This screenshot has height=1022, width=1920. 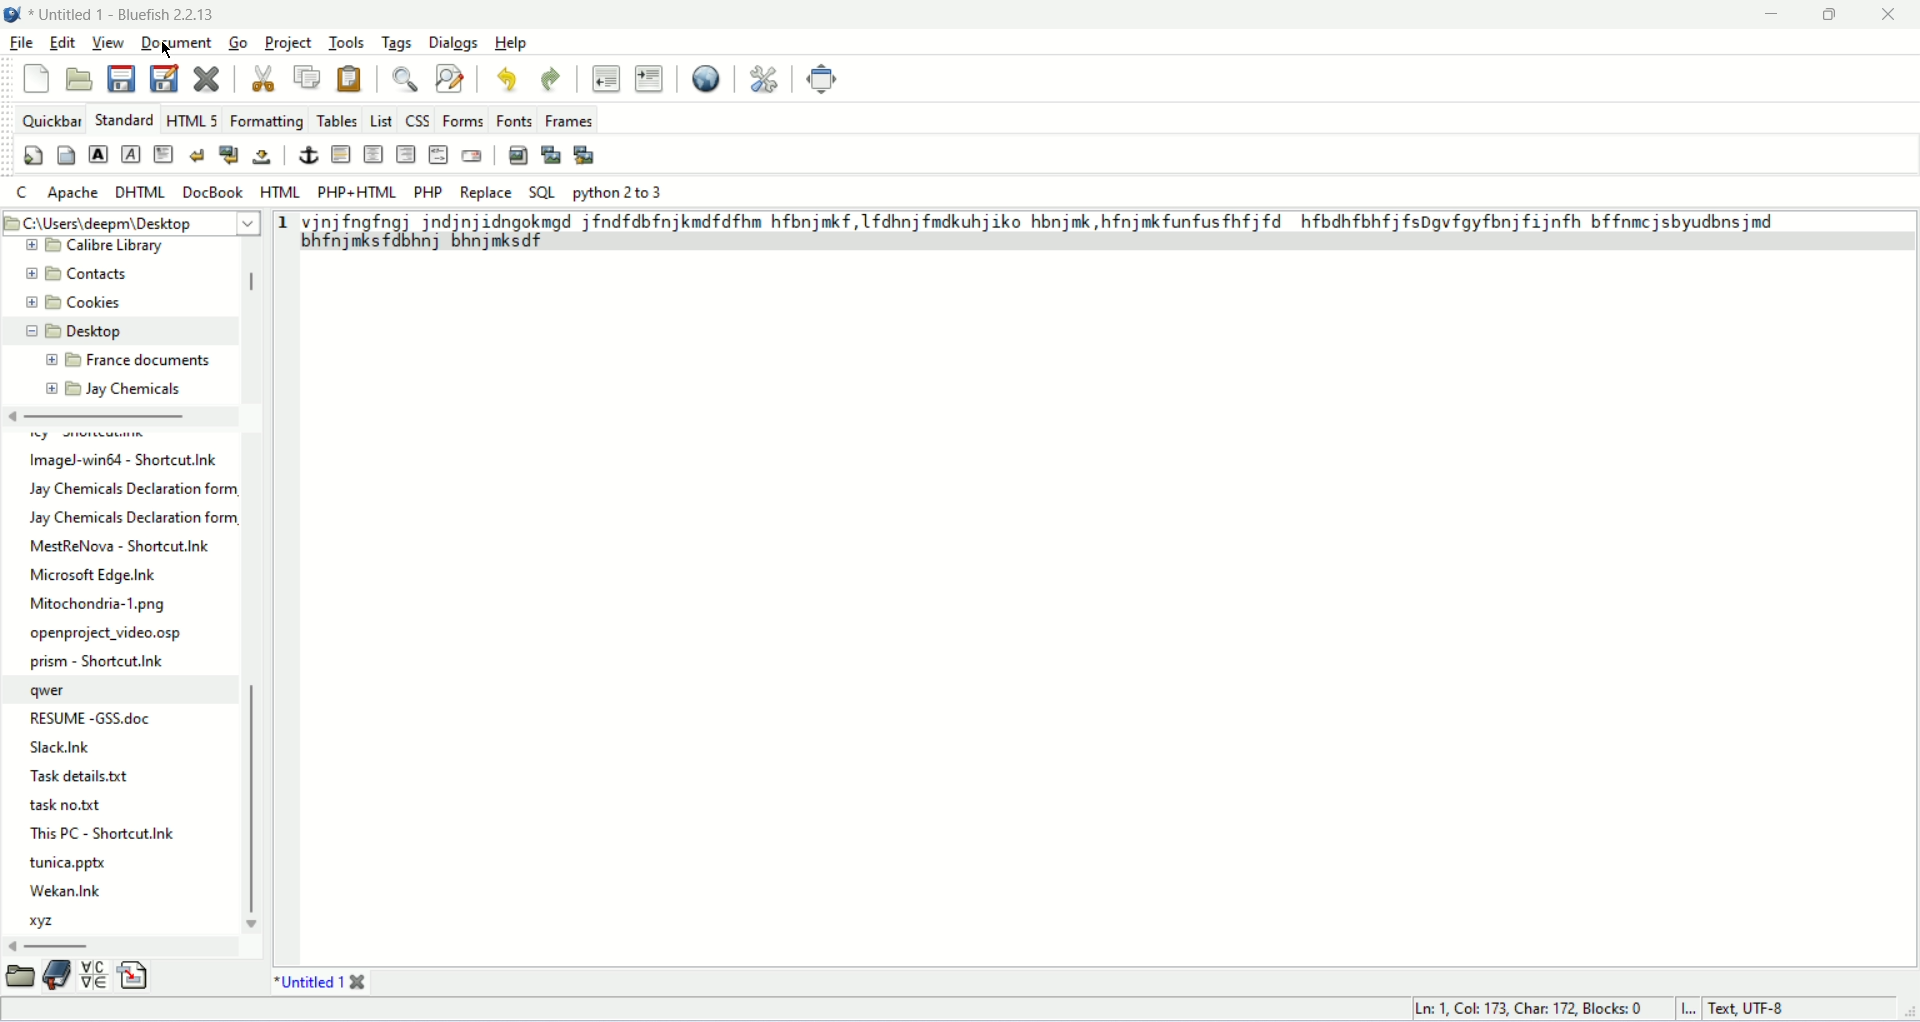 What do you see at coordinates (163, 78) in the screenshot?
I see `save as` at bounding box center [163, 78].